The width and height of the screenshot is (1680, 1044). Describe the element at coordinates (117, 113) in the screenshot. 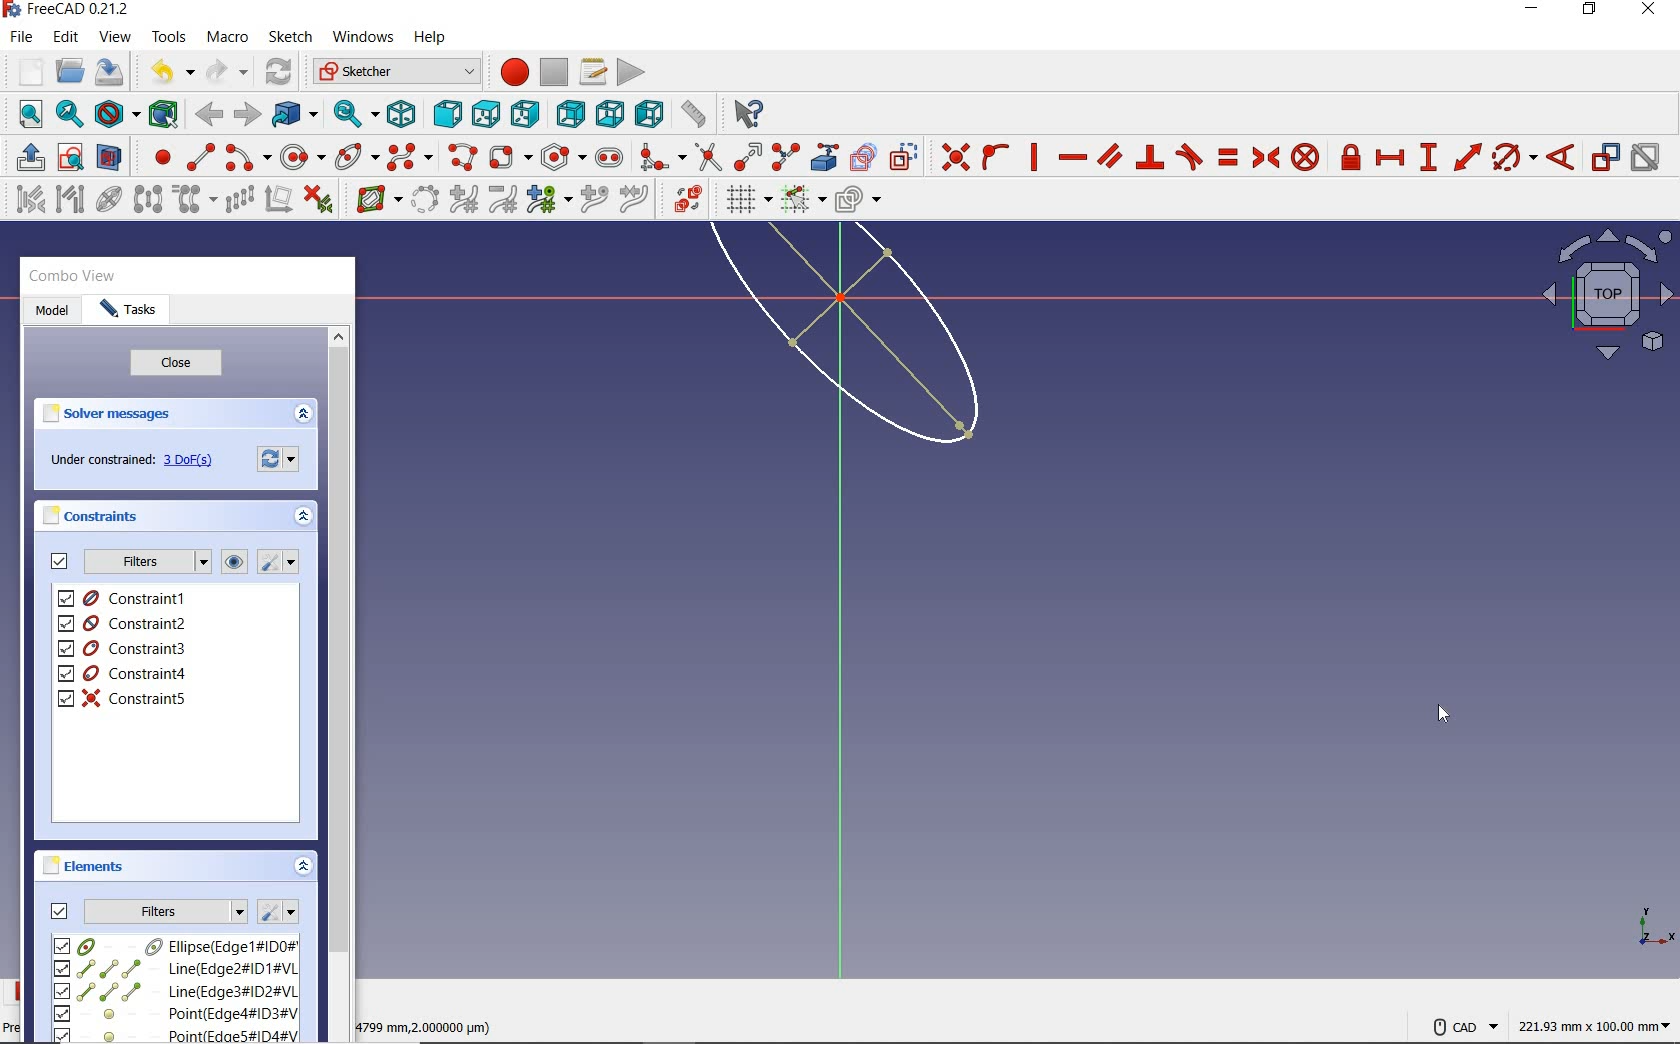

I see `draw style` at that location.